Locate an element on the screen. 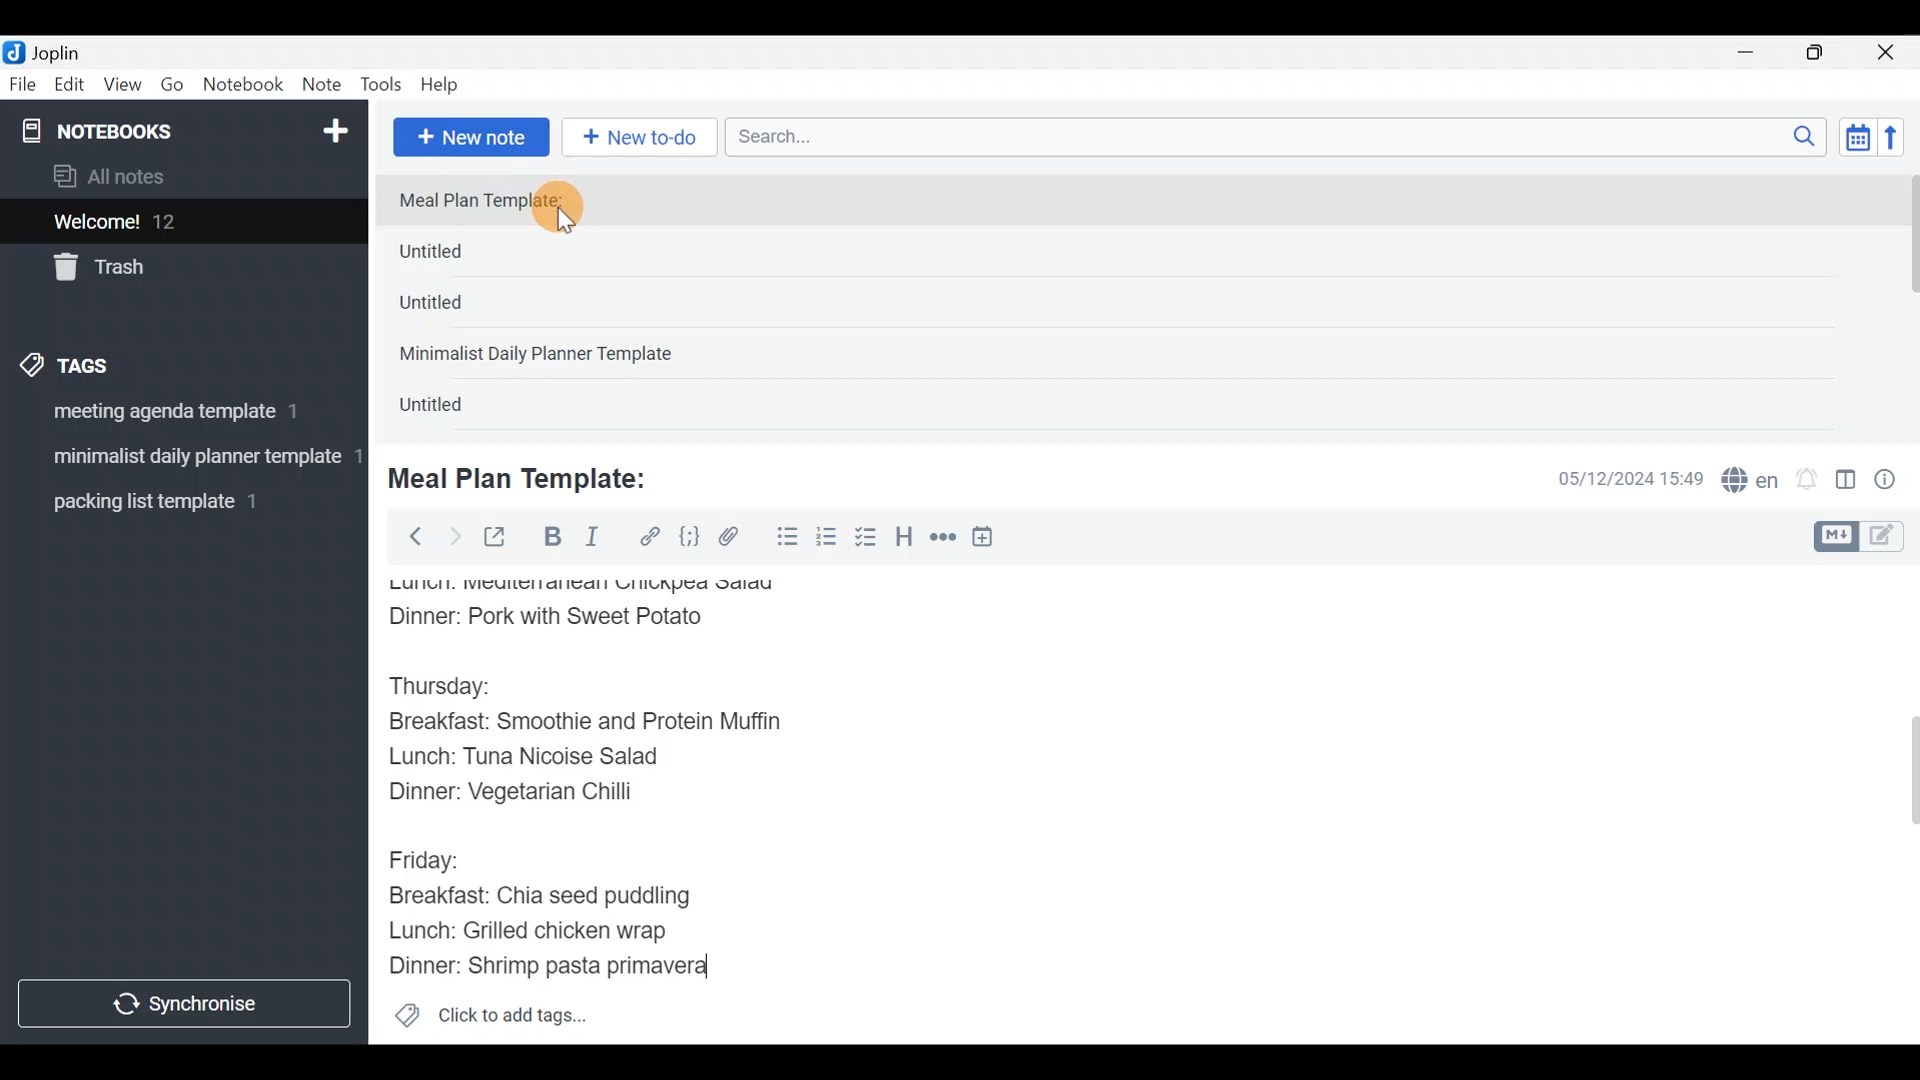 The width and height of the screenshot is (1920, 1080). Breakfast: Chia seed puddling is located at coordinates (550, 896).